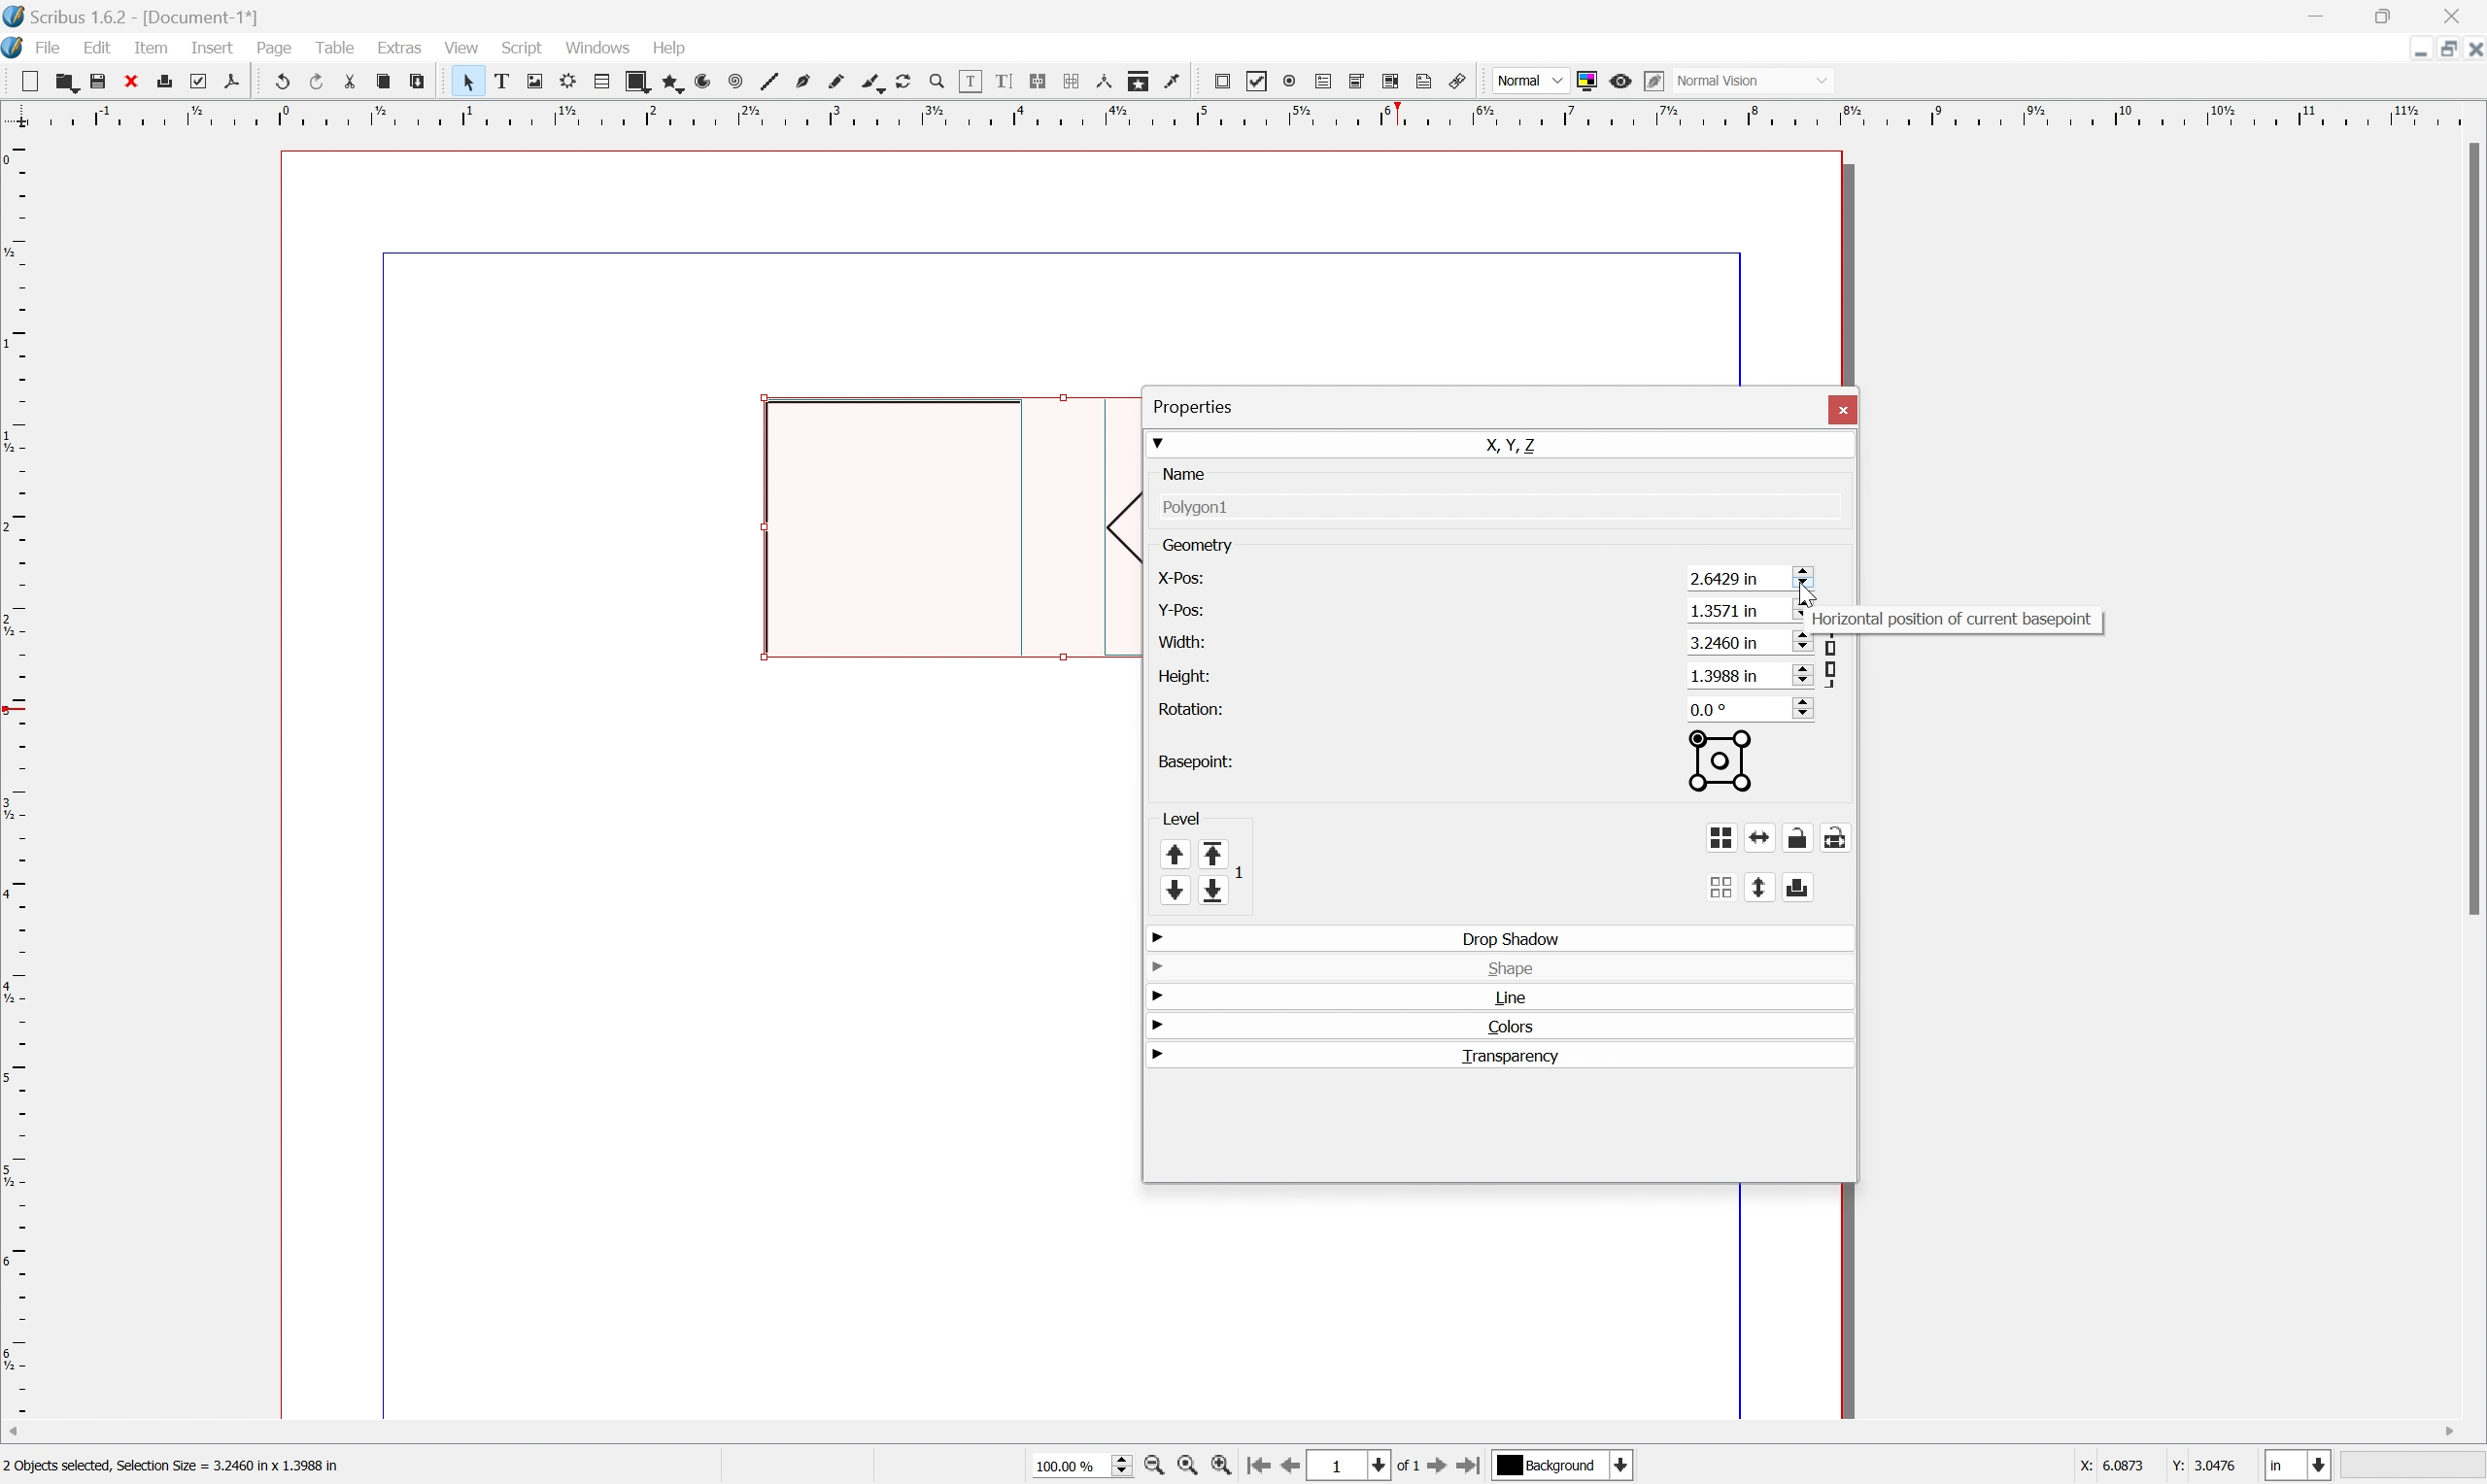 Image resolution: width=2487 pixels, height=1484 pixels. What do you see at coordinates (1511, 1026) in the screenshot?
I see `colors` at bounding box center [1511, 1026].